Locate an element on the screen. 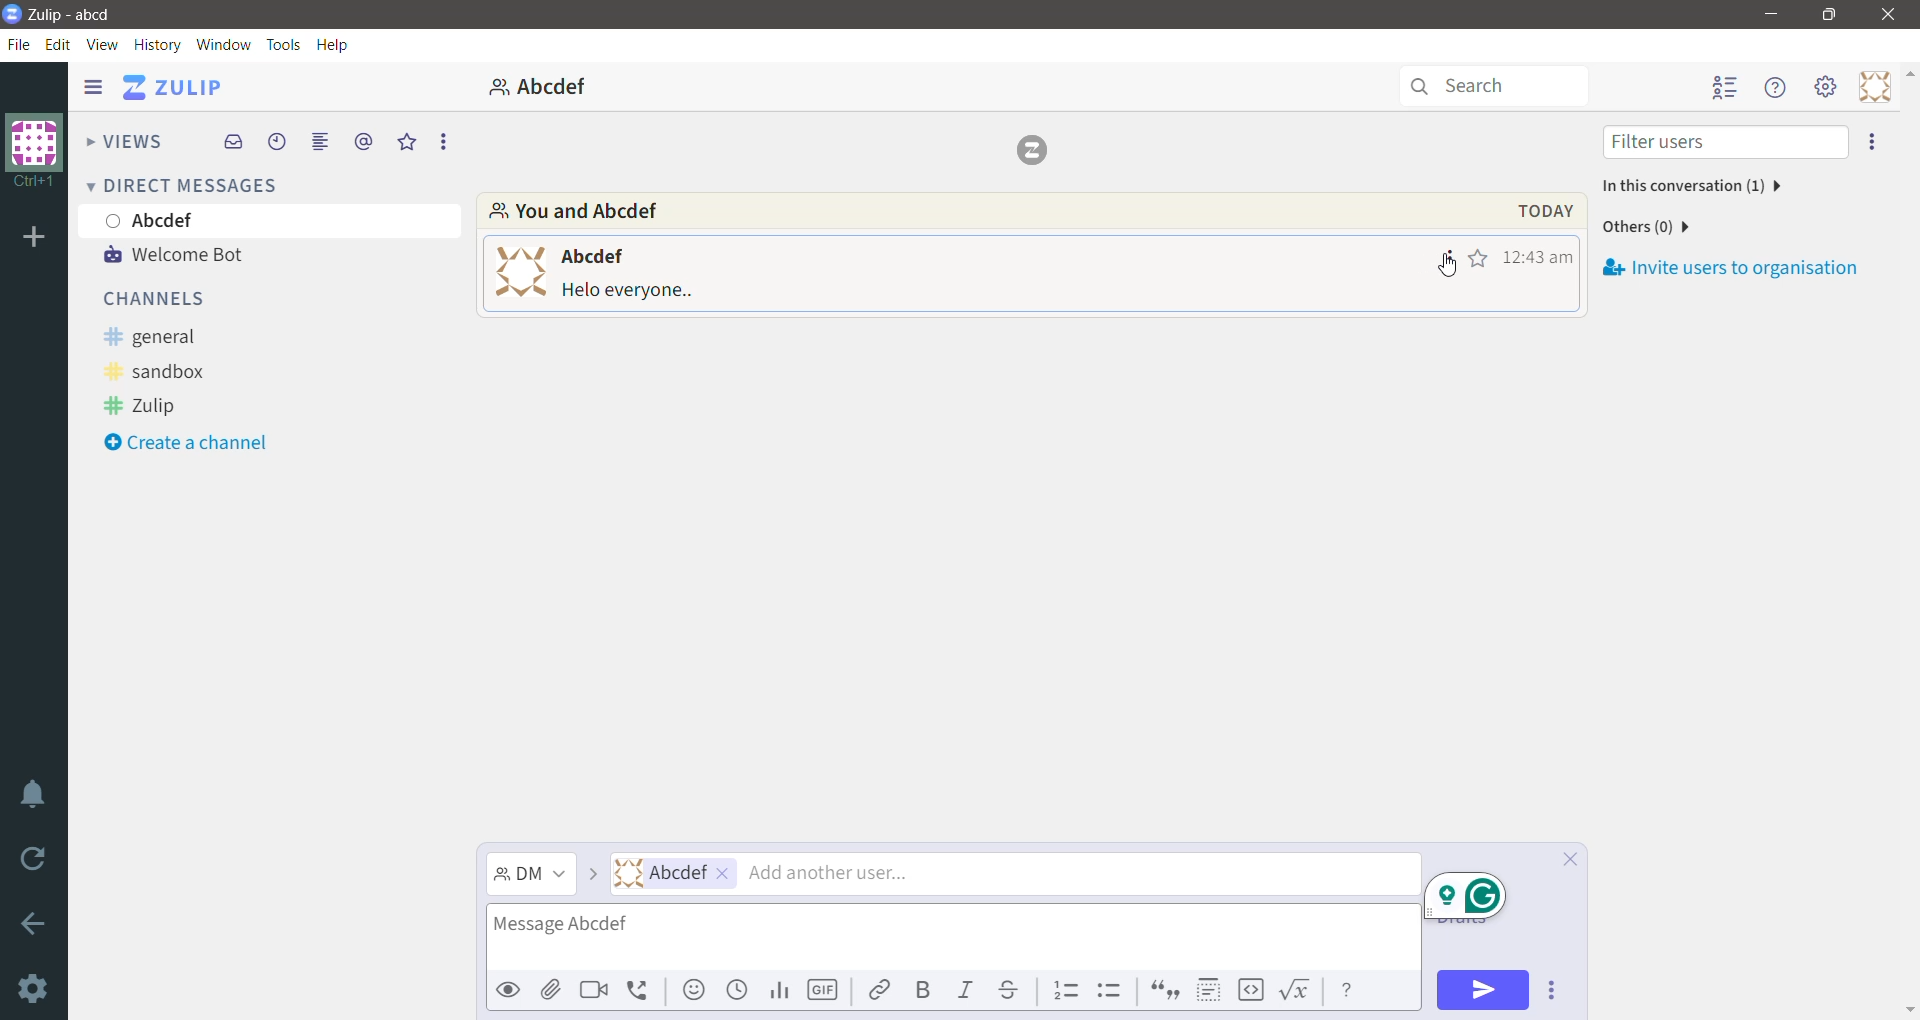 The image size is (1920, 1020). Application is located at coordinates (173, 87).